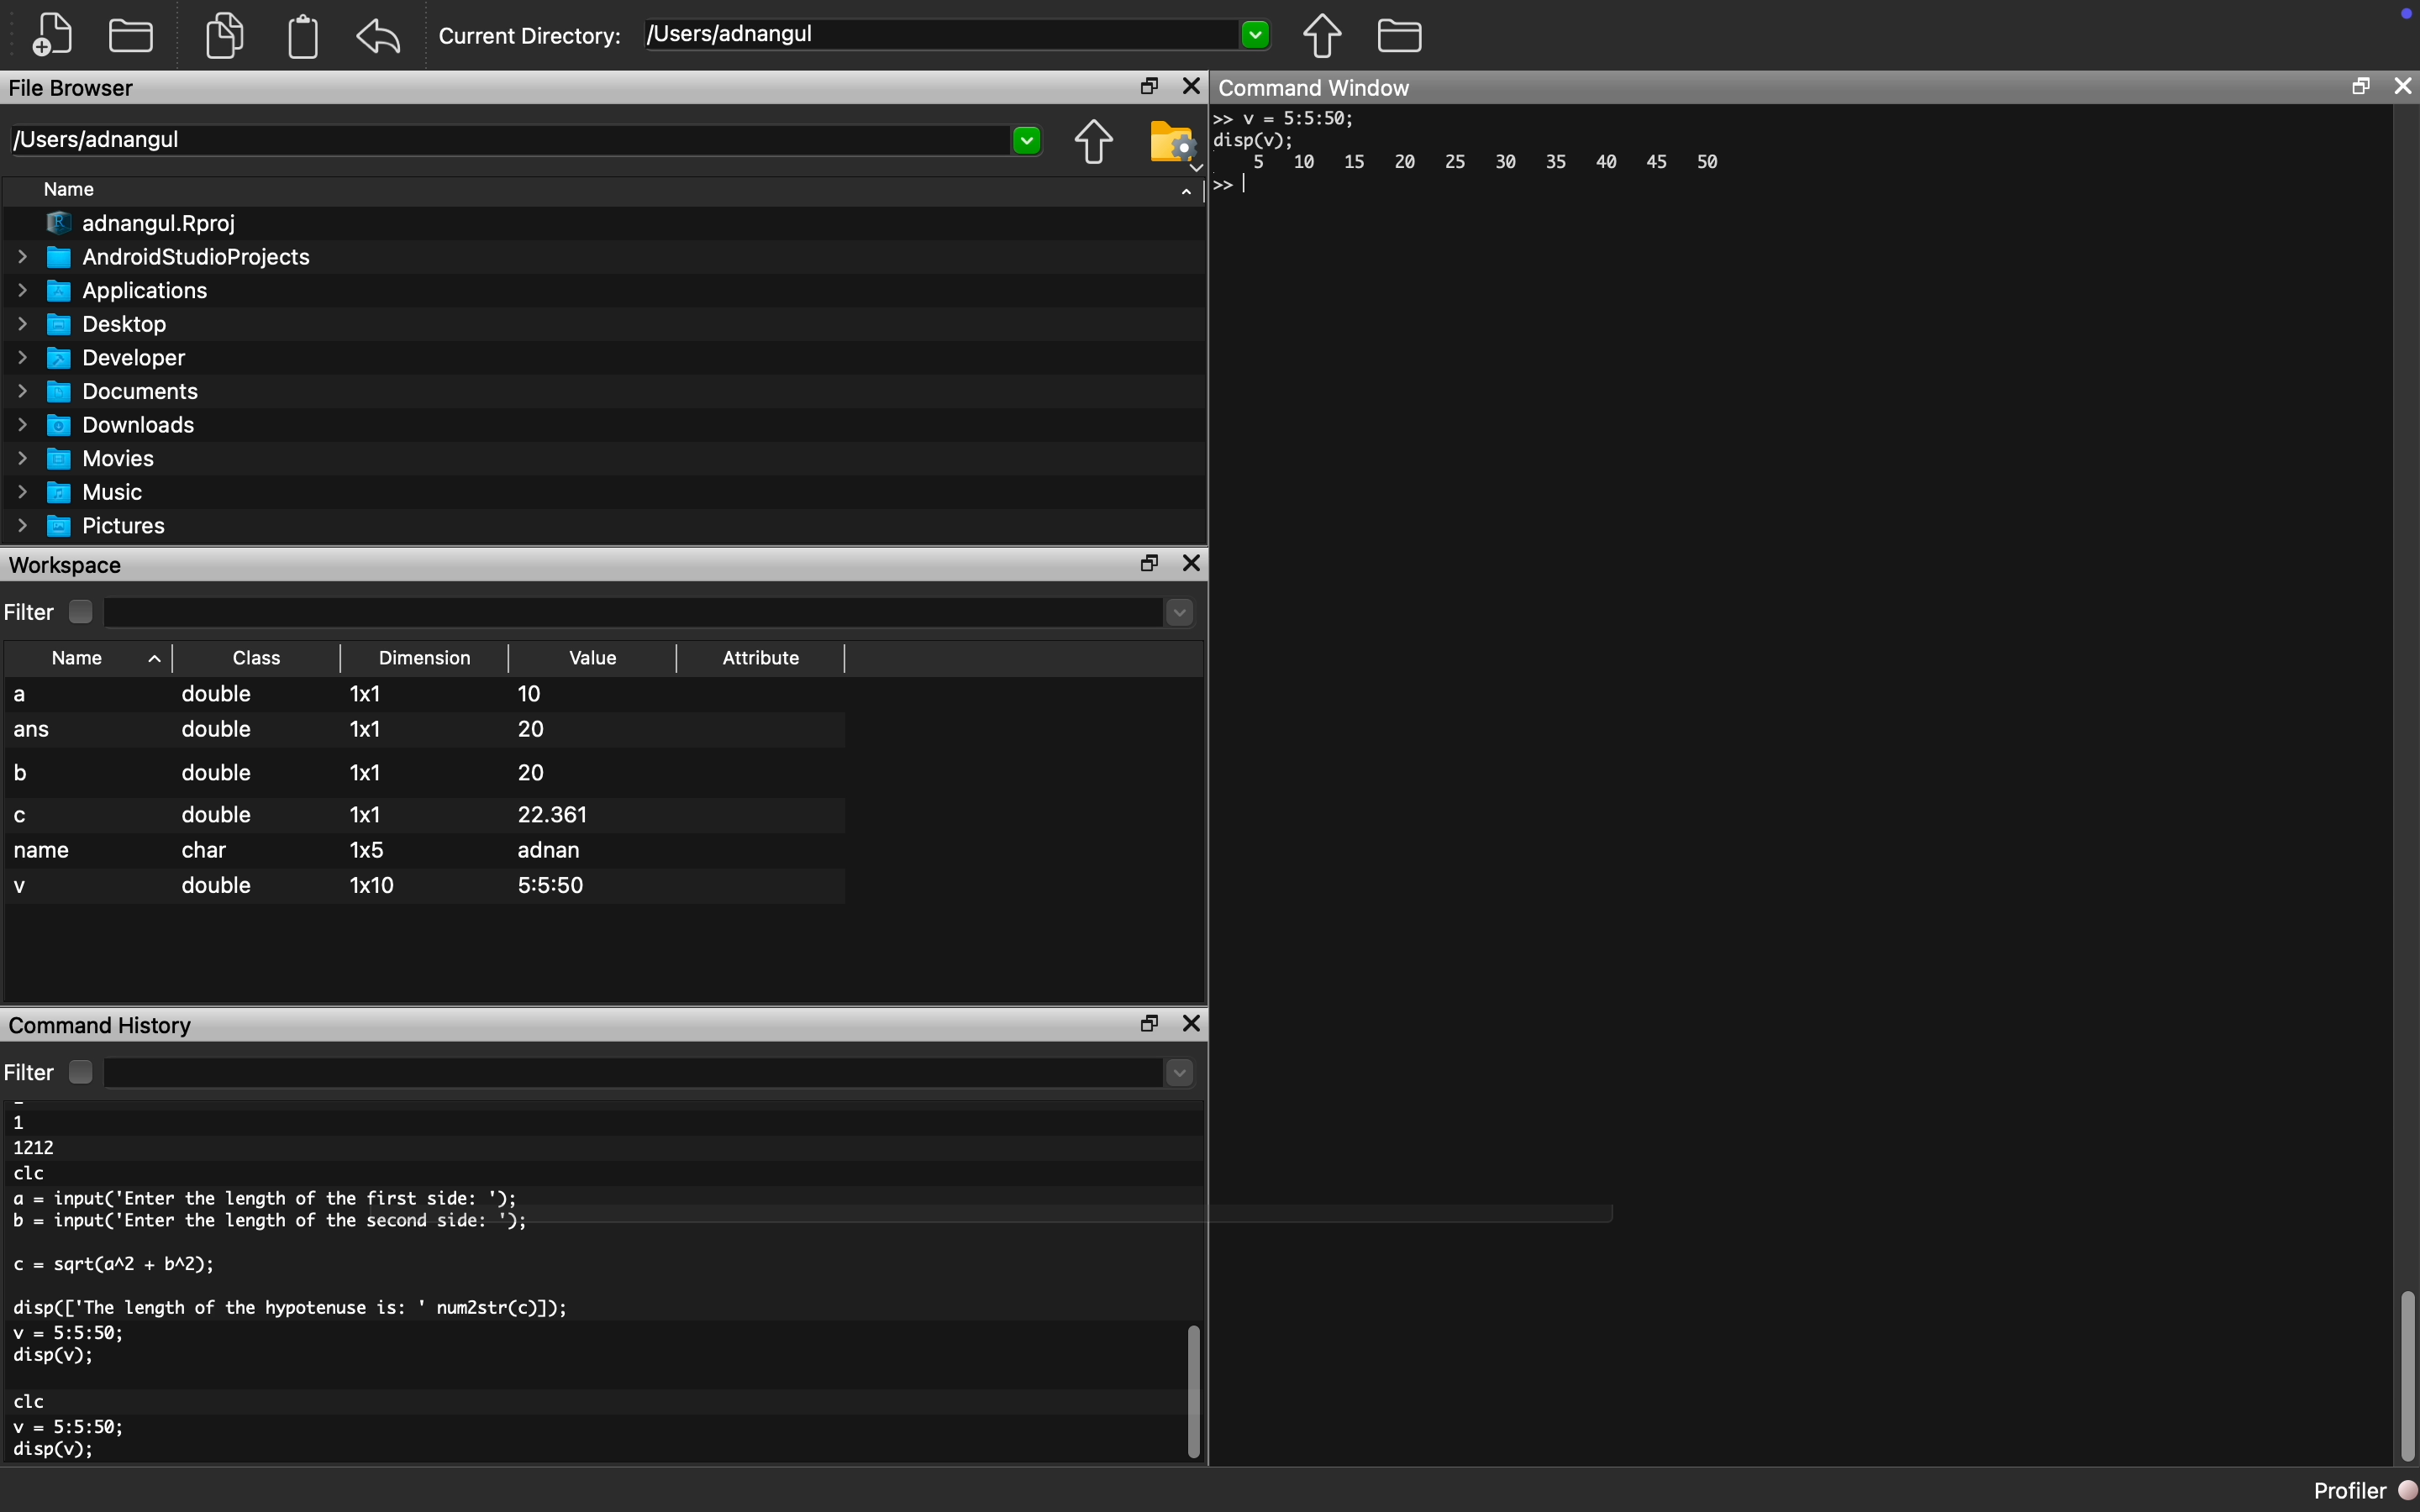 The width and height of the screenshot is (2420, 1512). Describe the element at coordinates (302, 36) in the screenshot. I see `Clipboard` at that location.